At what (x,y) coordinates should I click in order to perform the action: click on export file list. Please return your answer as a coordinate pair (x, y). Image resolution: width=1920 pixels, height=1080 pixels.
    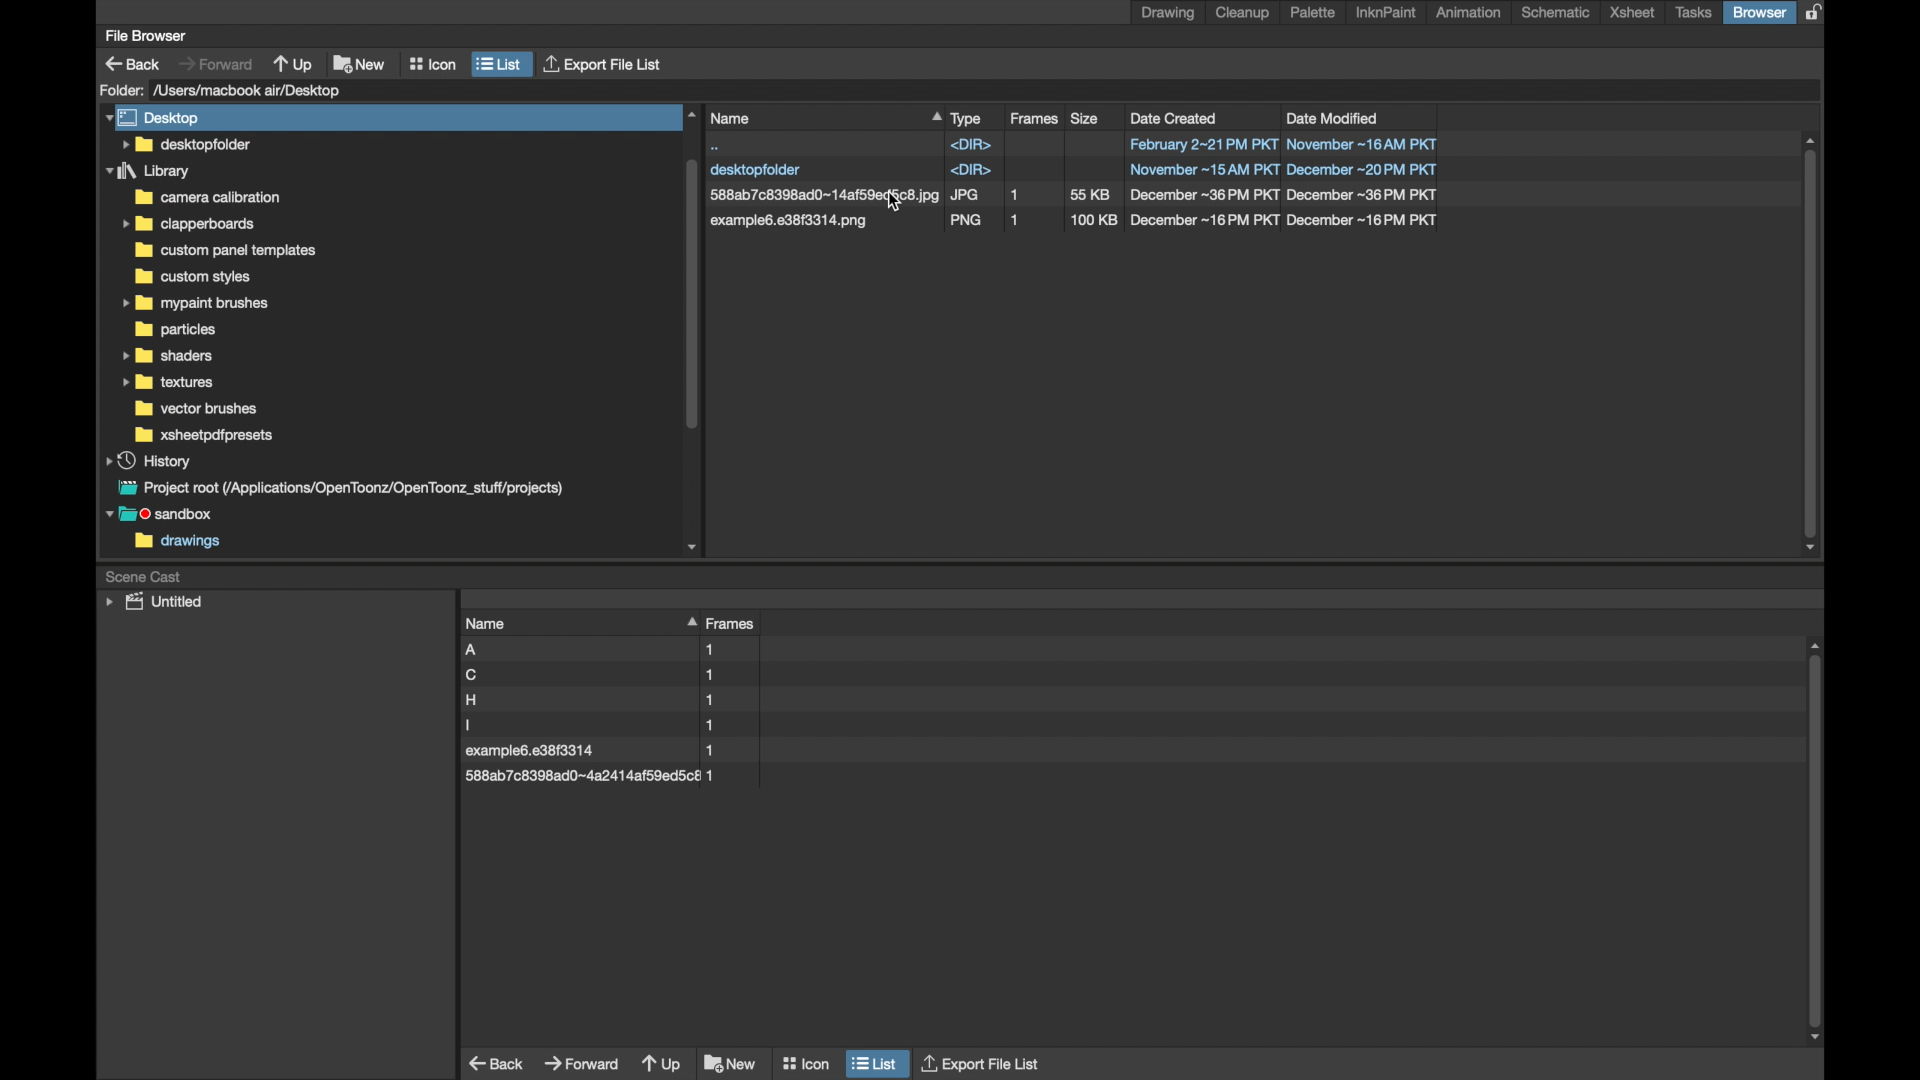
    Looking at the image, I should click on (605, 65).